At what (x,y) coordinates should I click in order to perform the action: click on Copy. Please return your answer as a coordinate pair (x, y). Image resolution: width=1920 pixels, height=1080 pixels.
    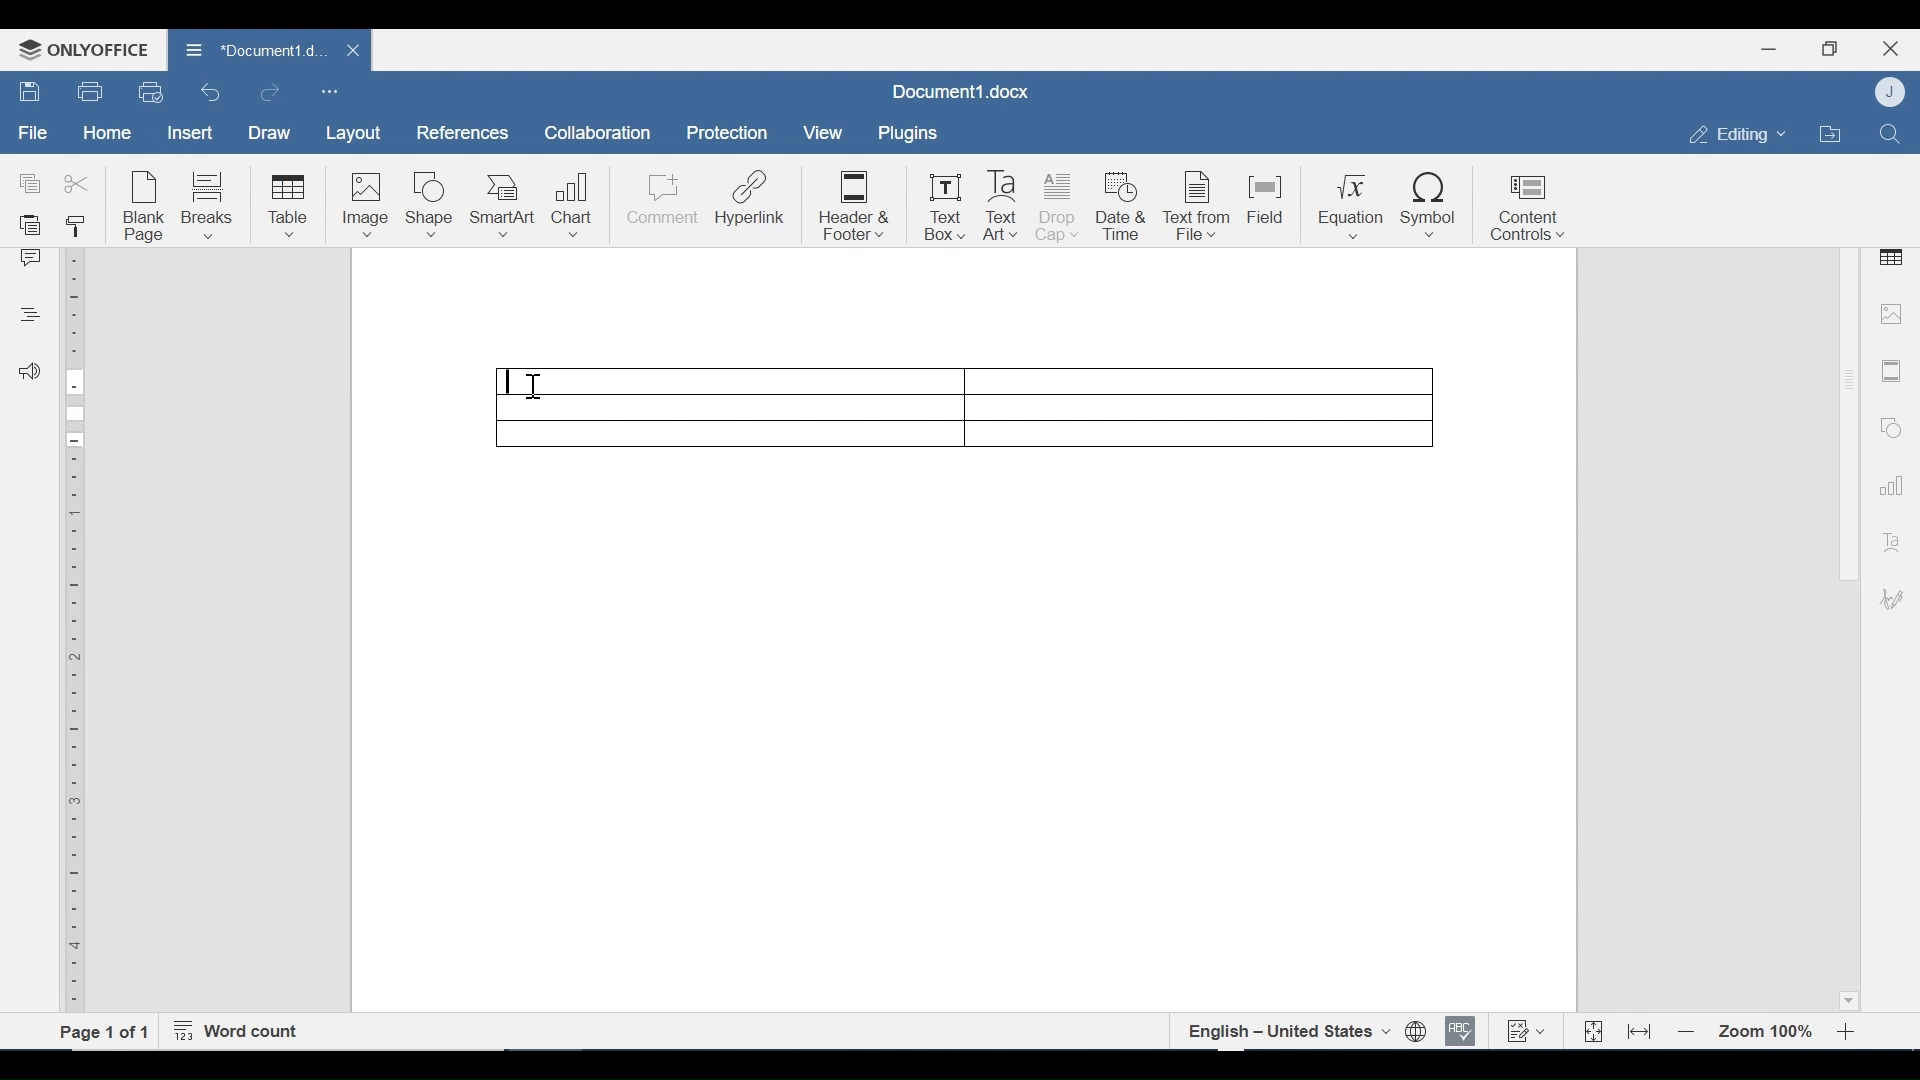
    Looking at the image, I should click on (31, 184).